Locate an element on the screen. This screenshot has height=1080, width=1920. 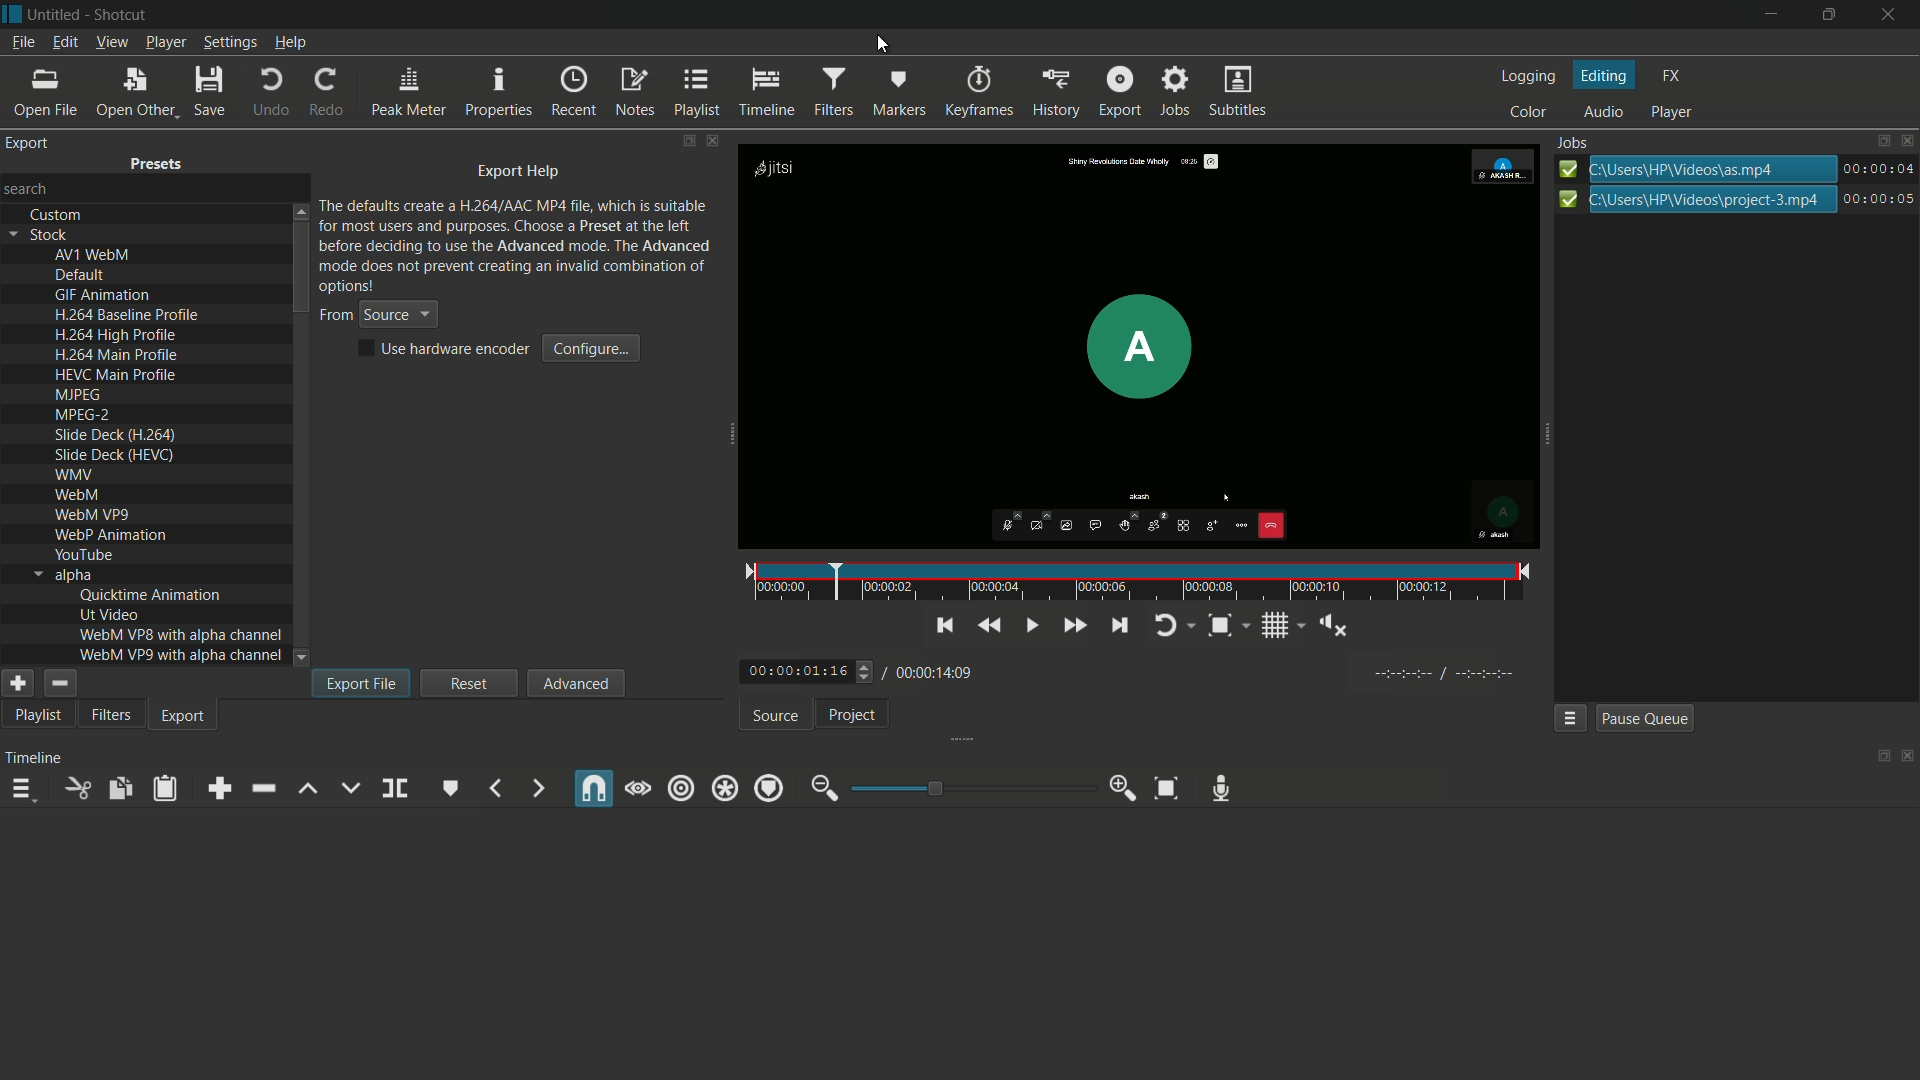
zoom in is located at coordinates (1125, 788).